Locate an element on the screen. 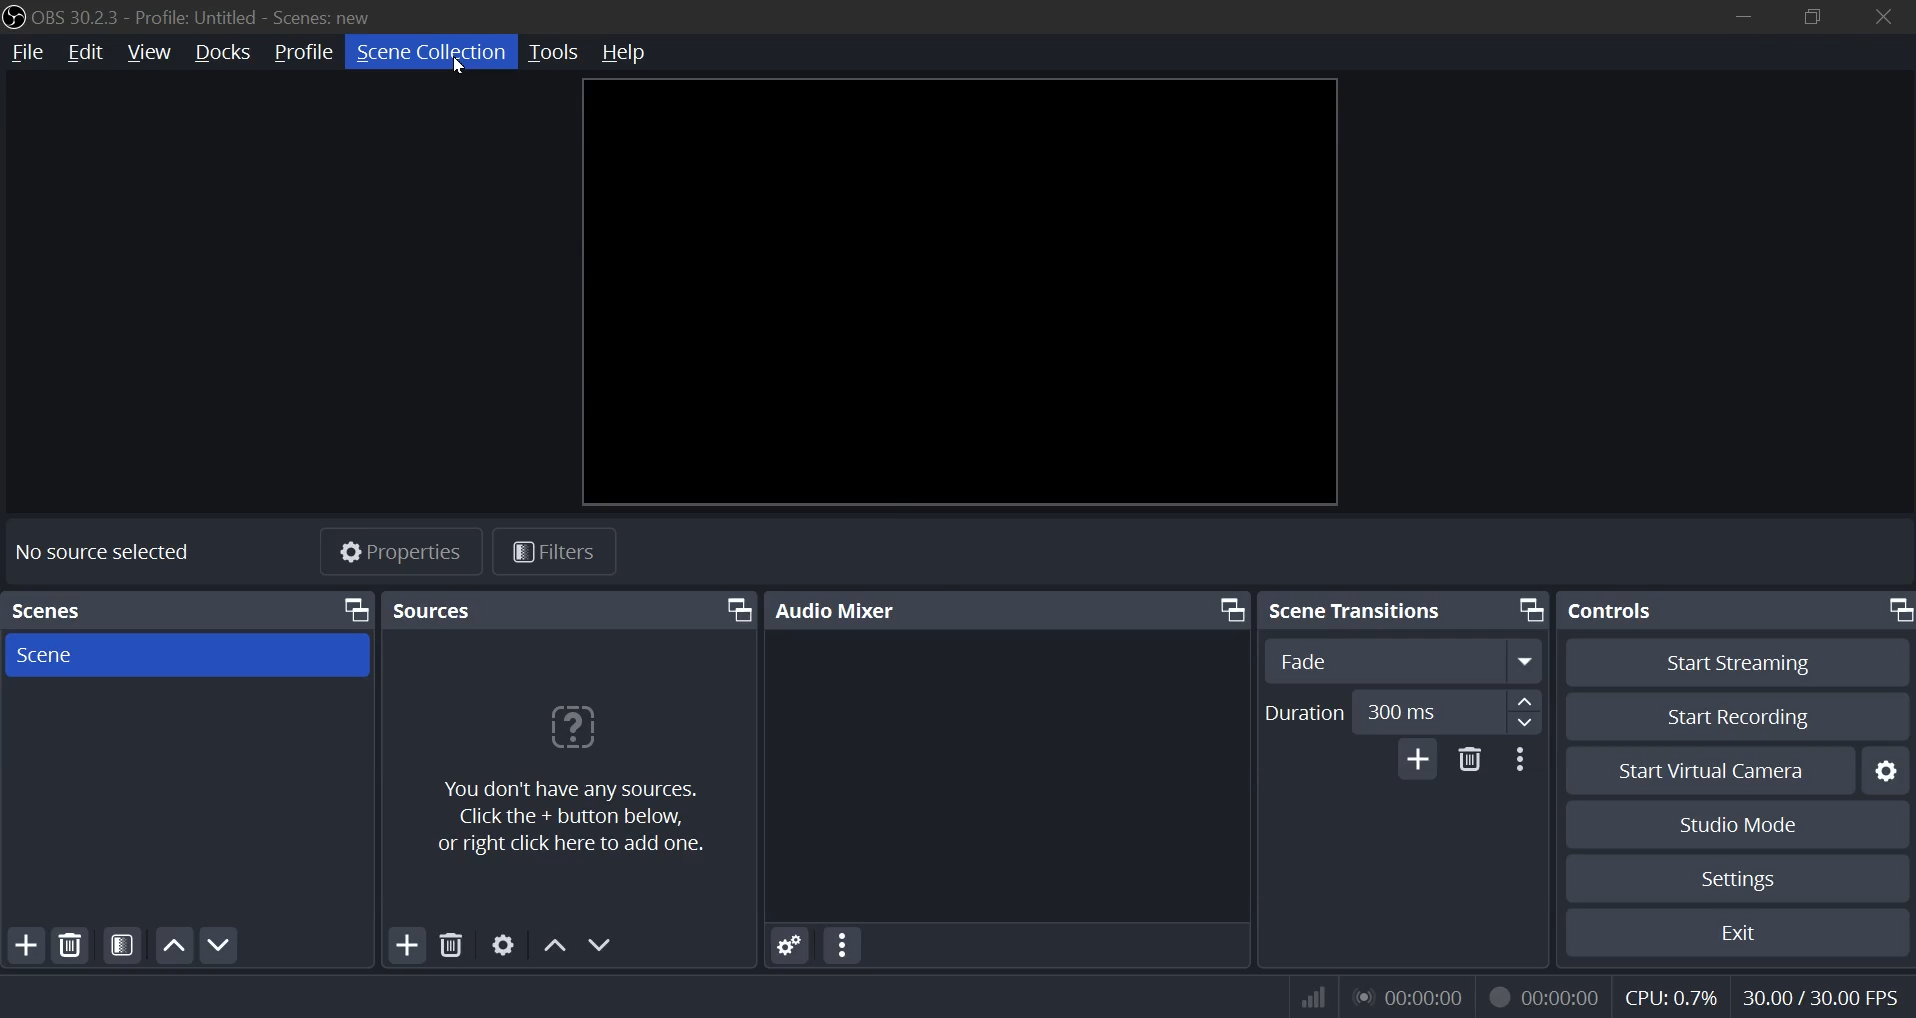  OBS 30.2.3 - Profile: Untitled - Scenes: new is located at coordinates (210, 15).